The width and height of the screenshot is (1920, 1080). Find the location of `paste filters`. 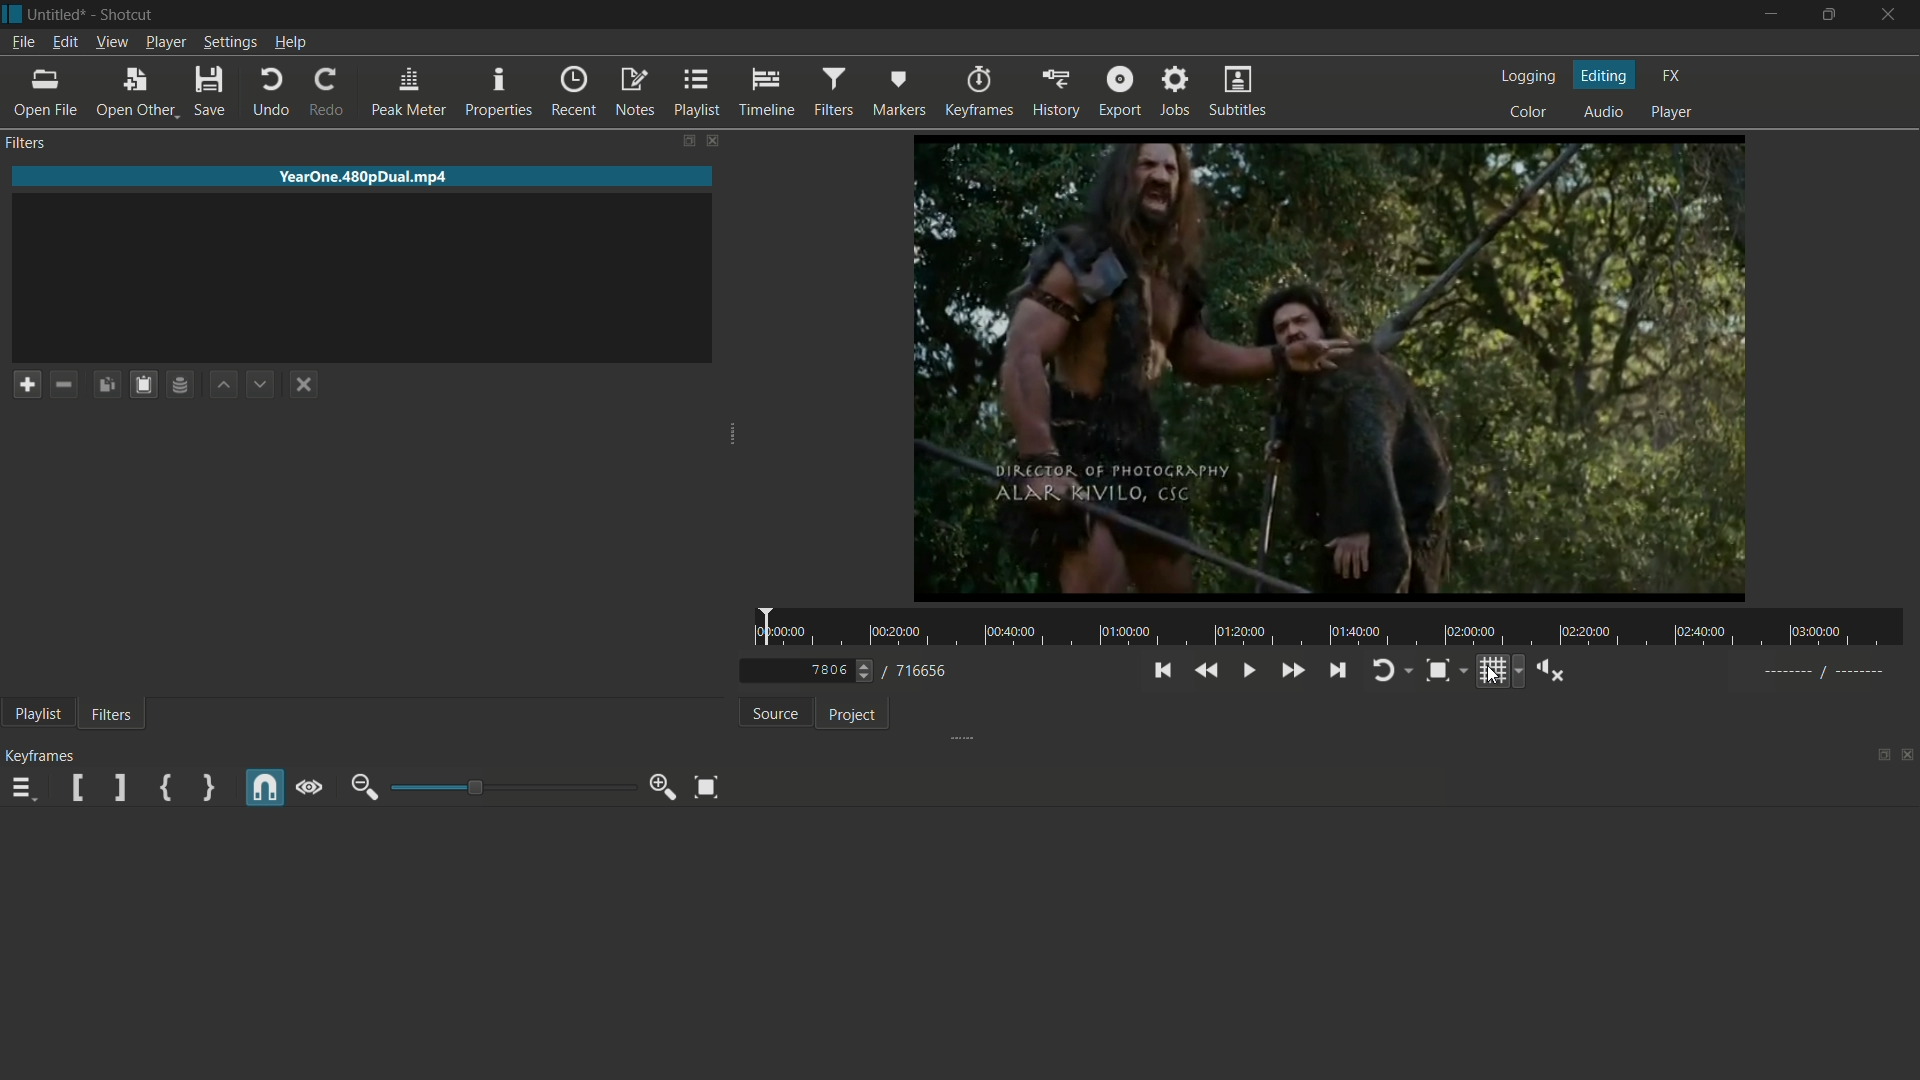

paste filters is located at coordinates (143, 385).